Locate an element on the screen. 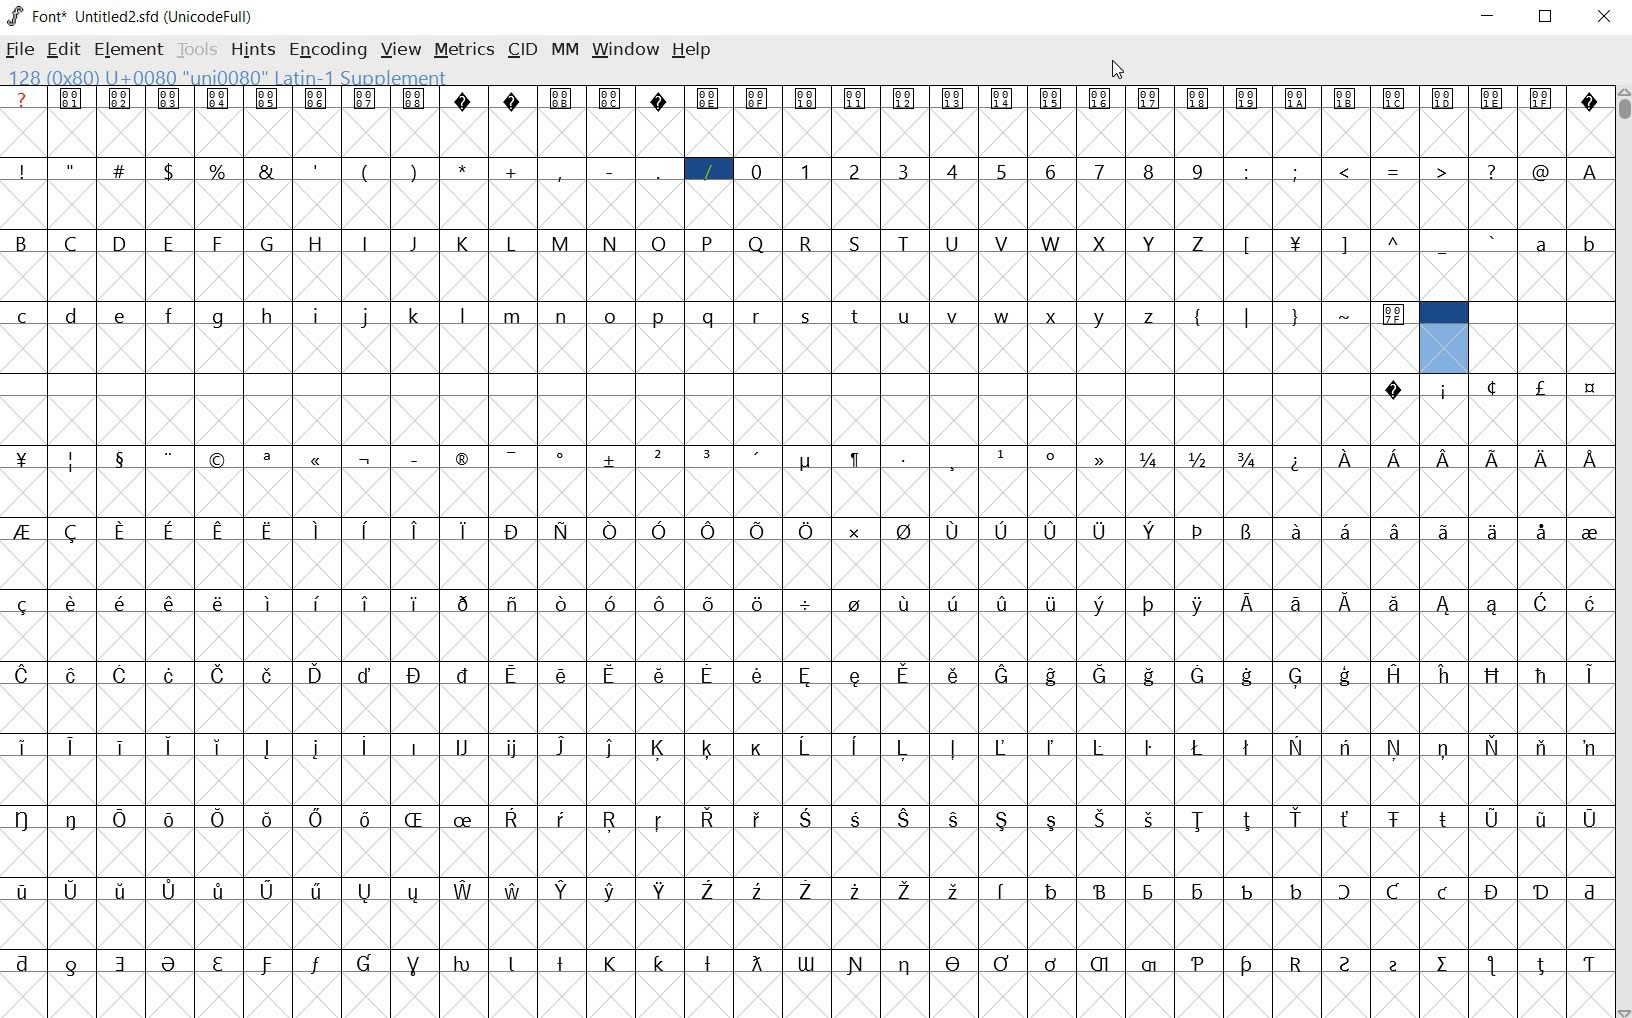 The width and height of the screenshot is (1632, 1018). u is located at coordinates (907, 317).